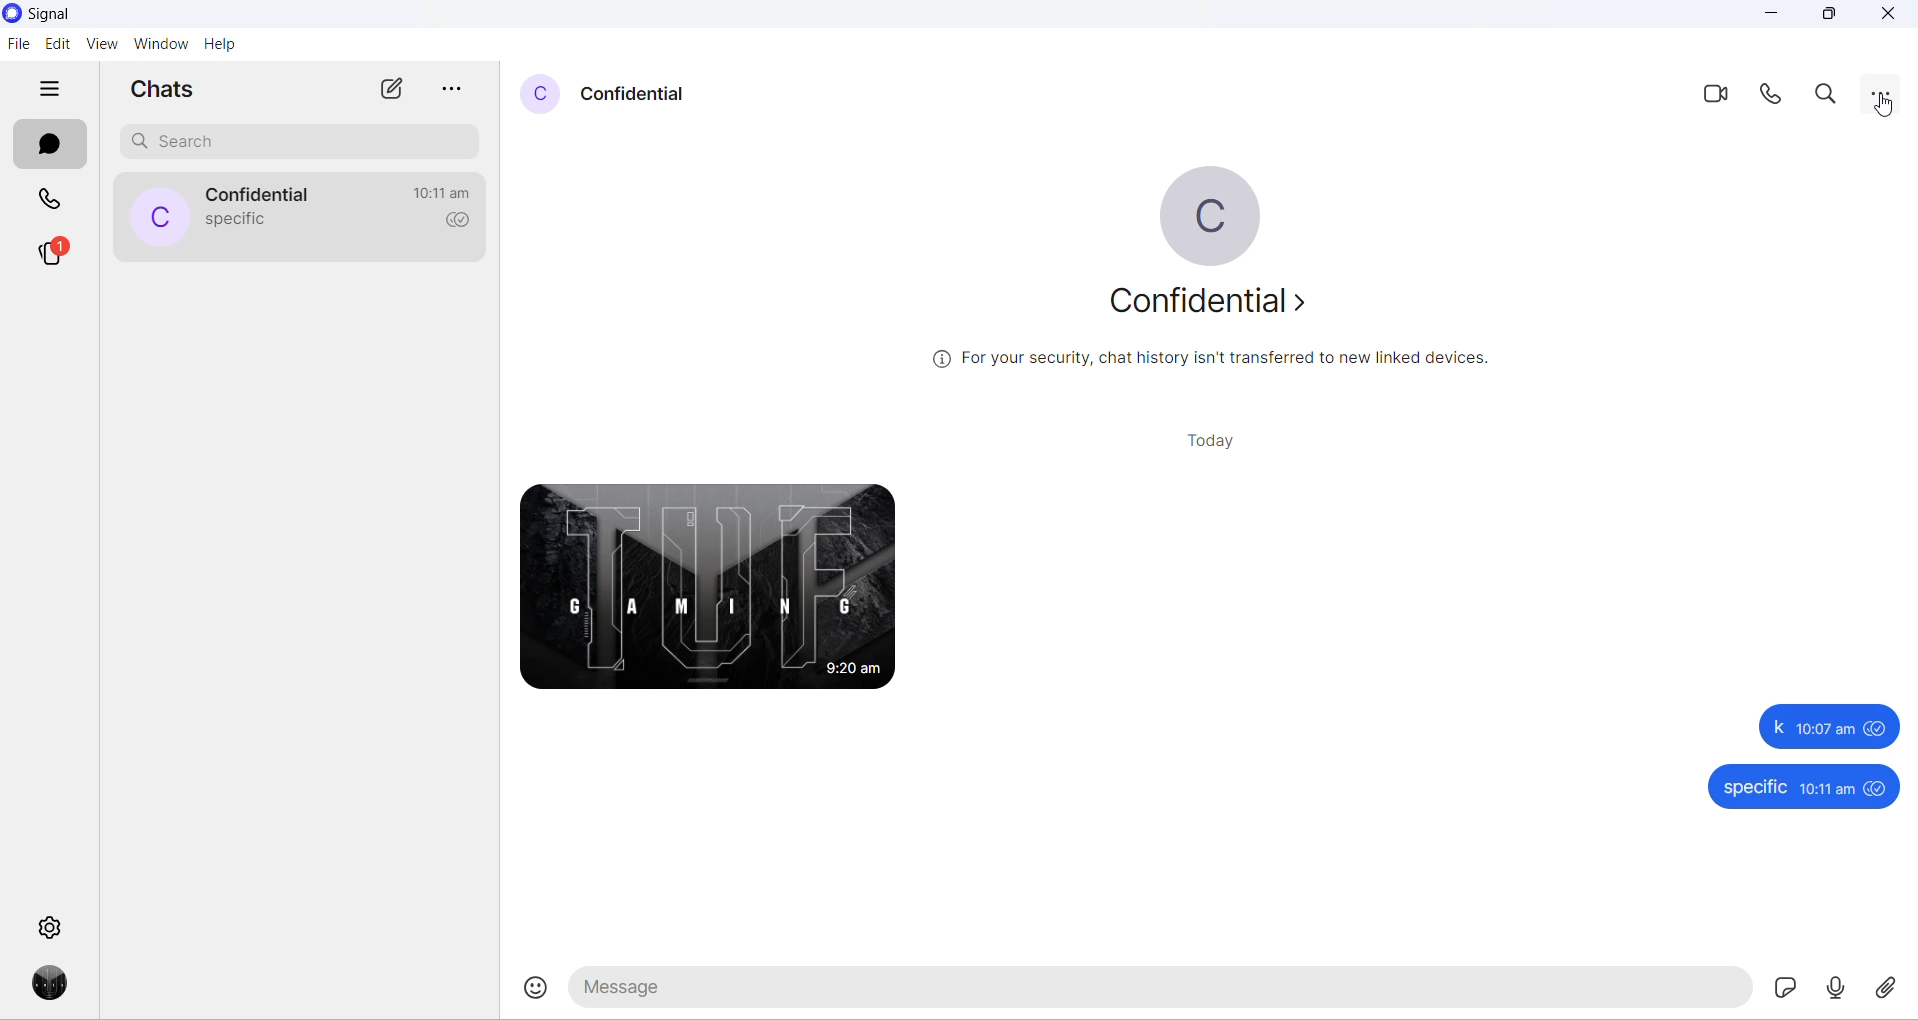 The image size is (1918, 1020). I want to click on sticker, so click(1783, 990).